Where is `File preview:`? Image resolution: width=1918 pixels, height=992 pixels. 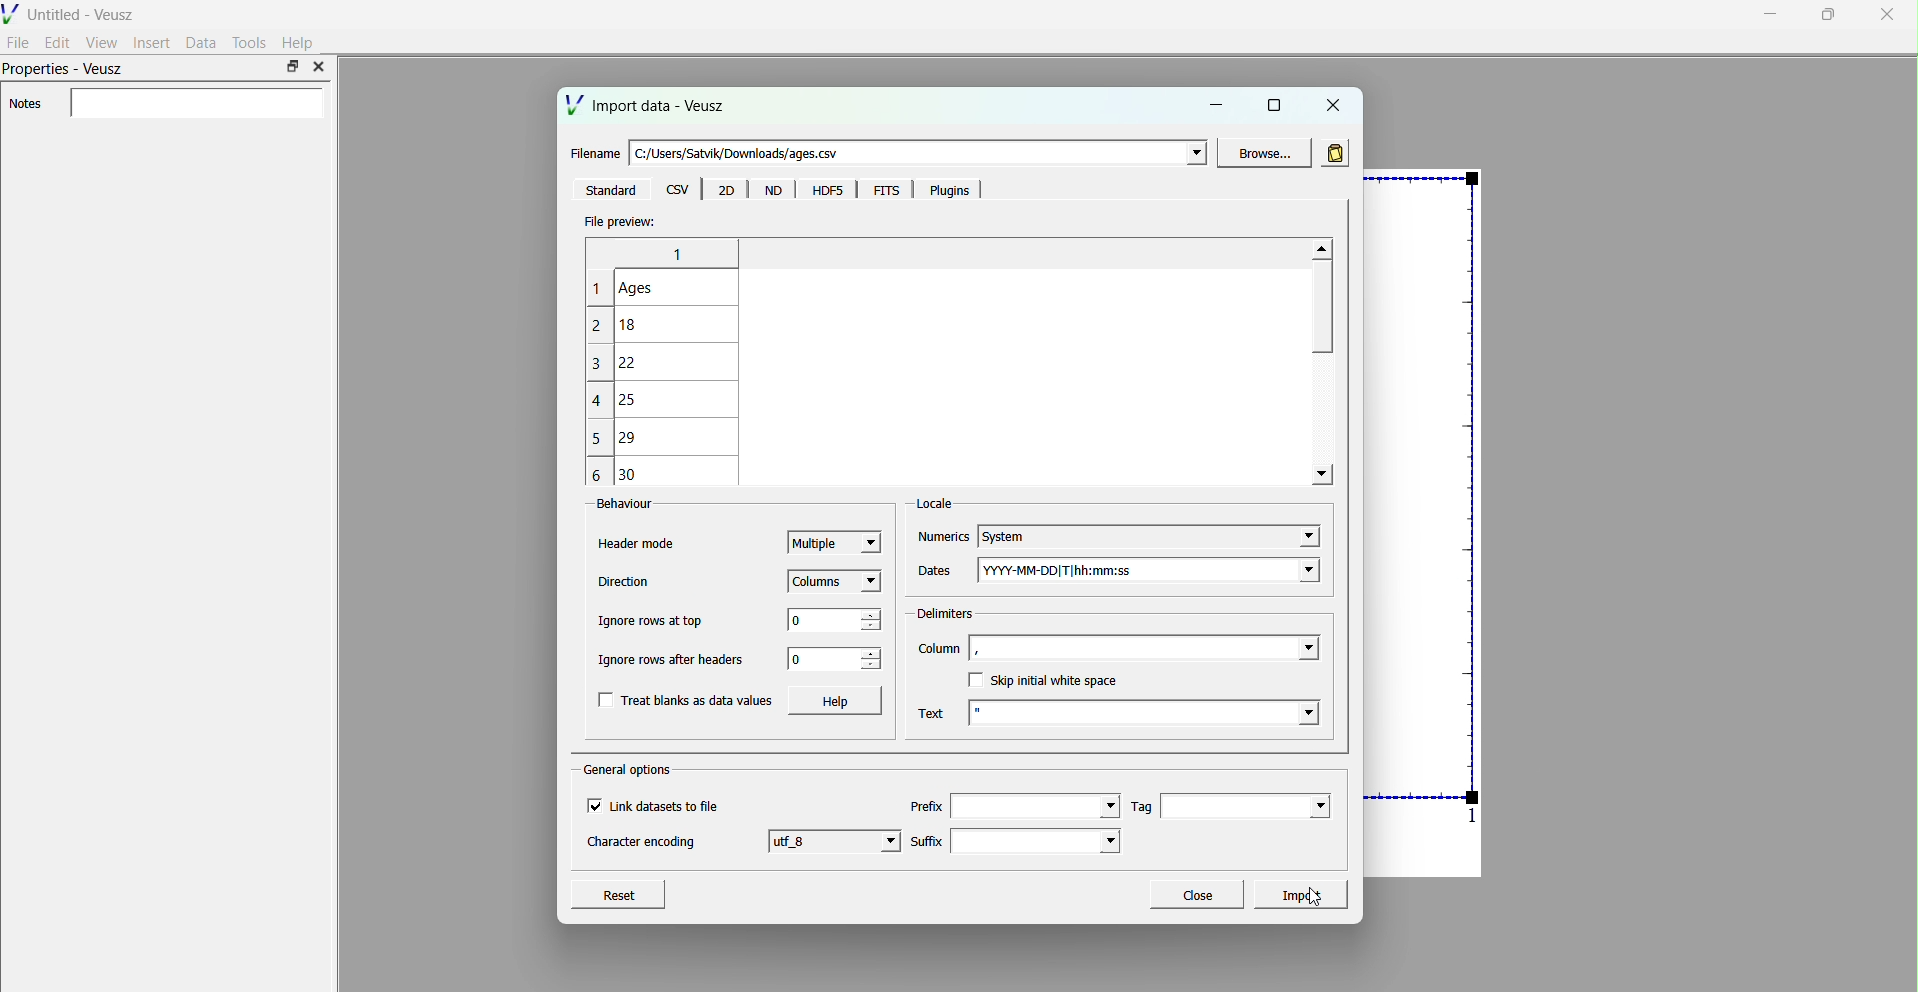
File preview: is located at coordinates (619, 222).